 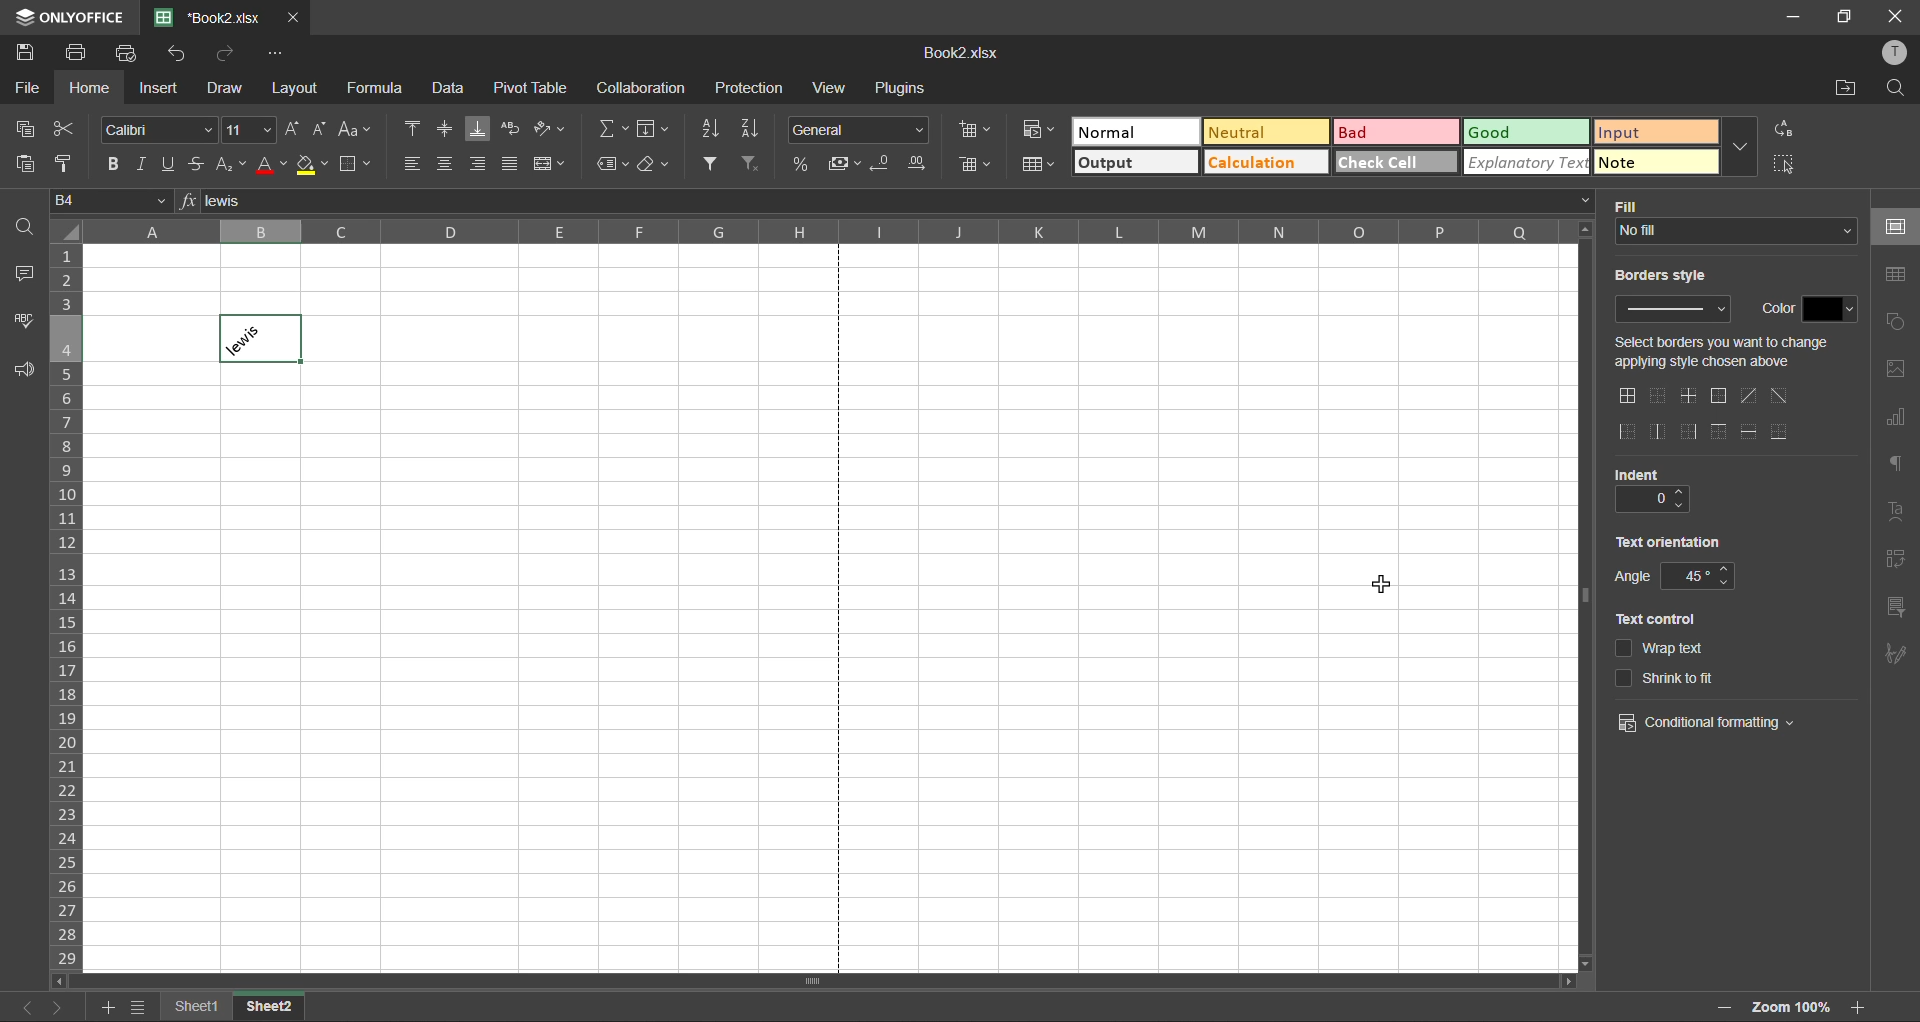 I want to click on select all, so click(x=1785, y=163).